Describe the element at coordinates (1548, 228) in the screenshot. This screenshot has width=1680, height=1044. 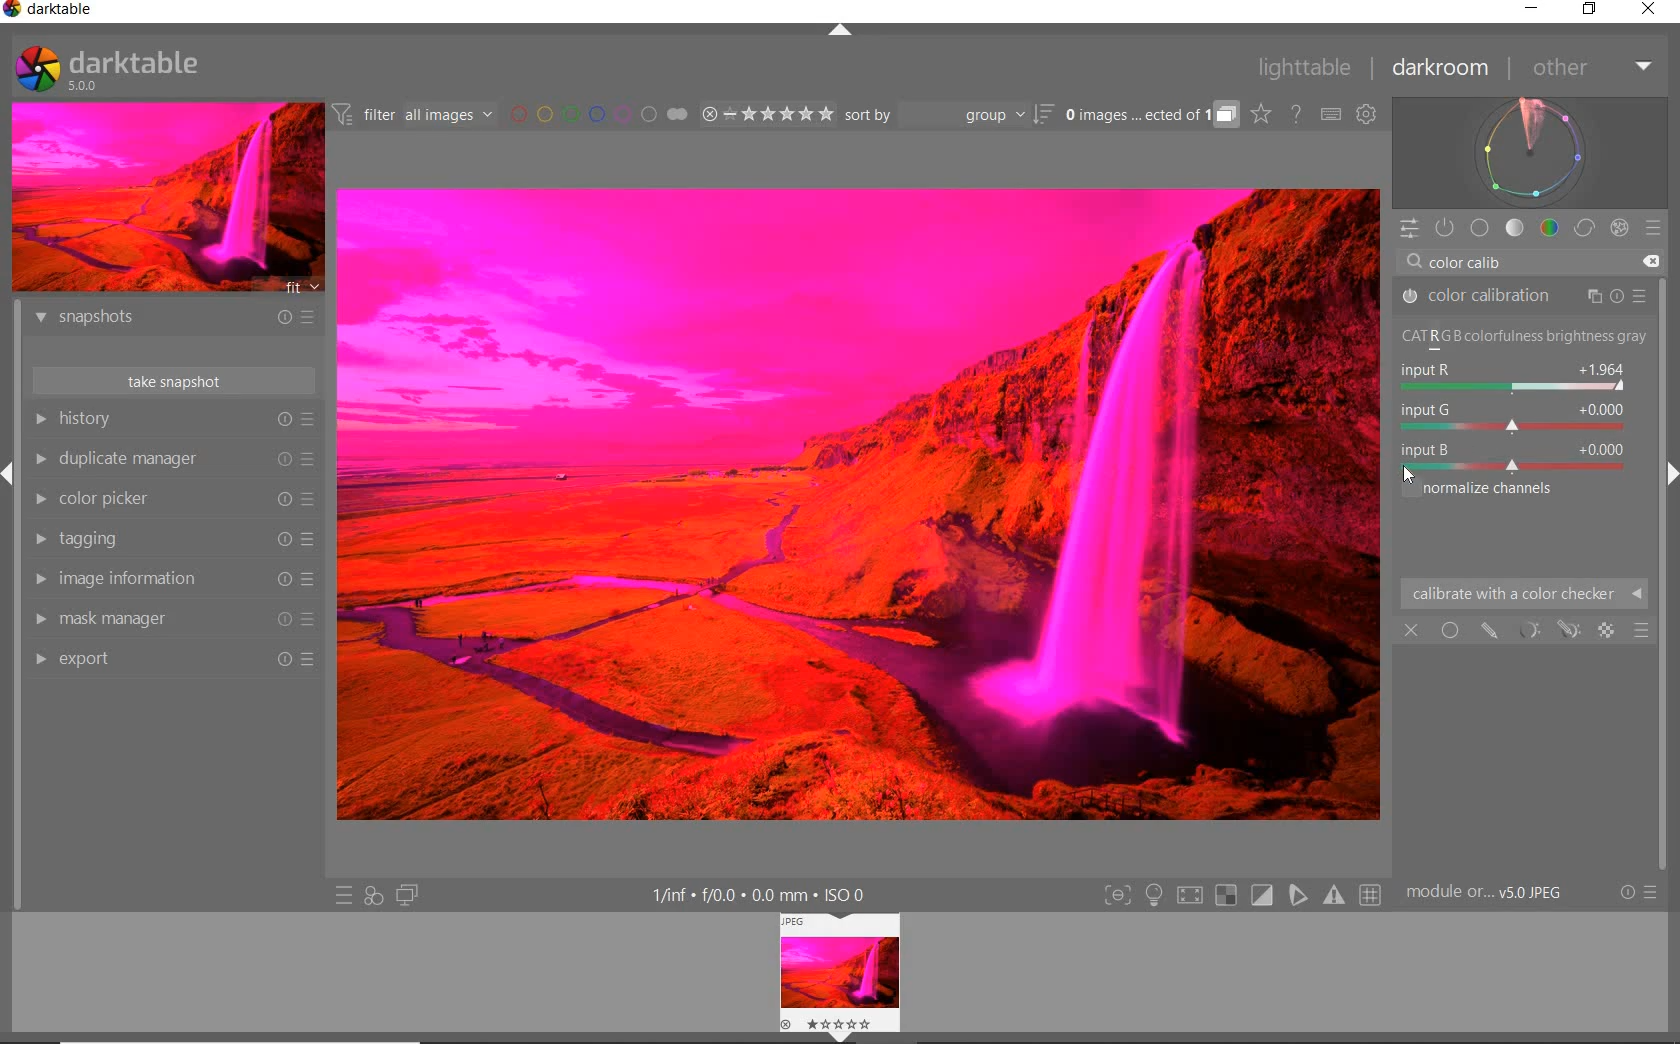
I see `color` at that location.